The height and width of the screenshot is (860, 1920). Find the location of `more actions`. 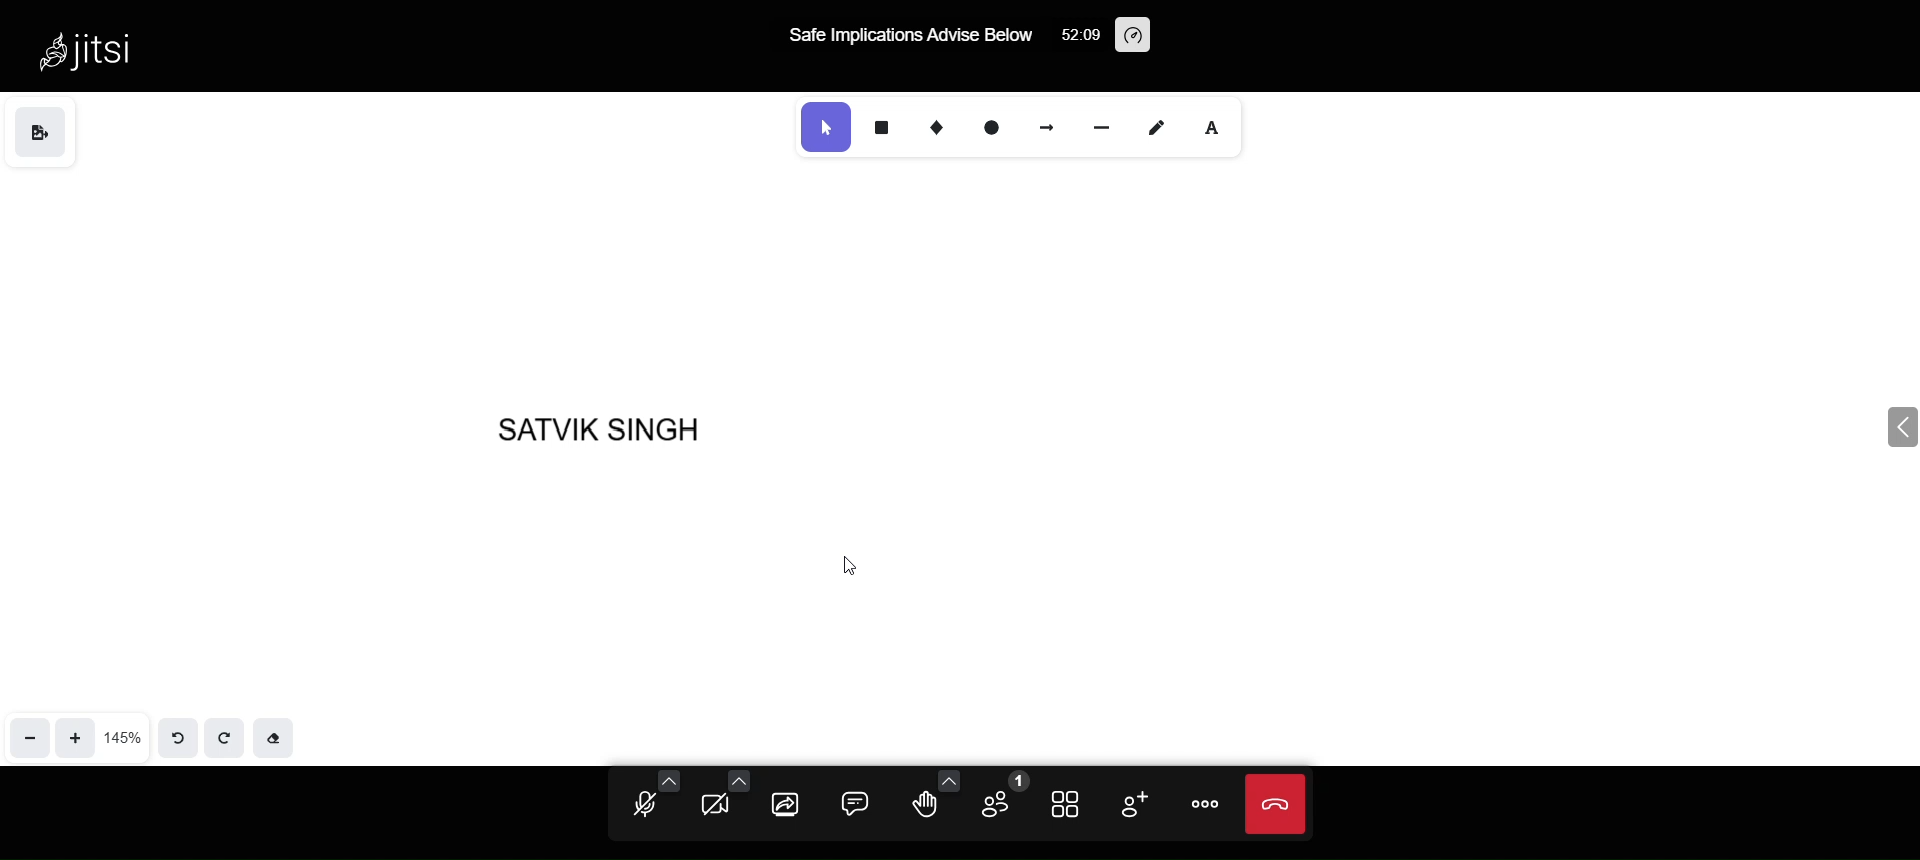

more actions is located at coordinates (1199, 805).